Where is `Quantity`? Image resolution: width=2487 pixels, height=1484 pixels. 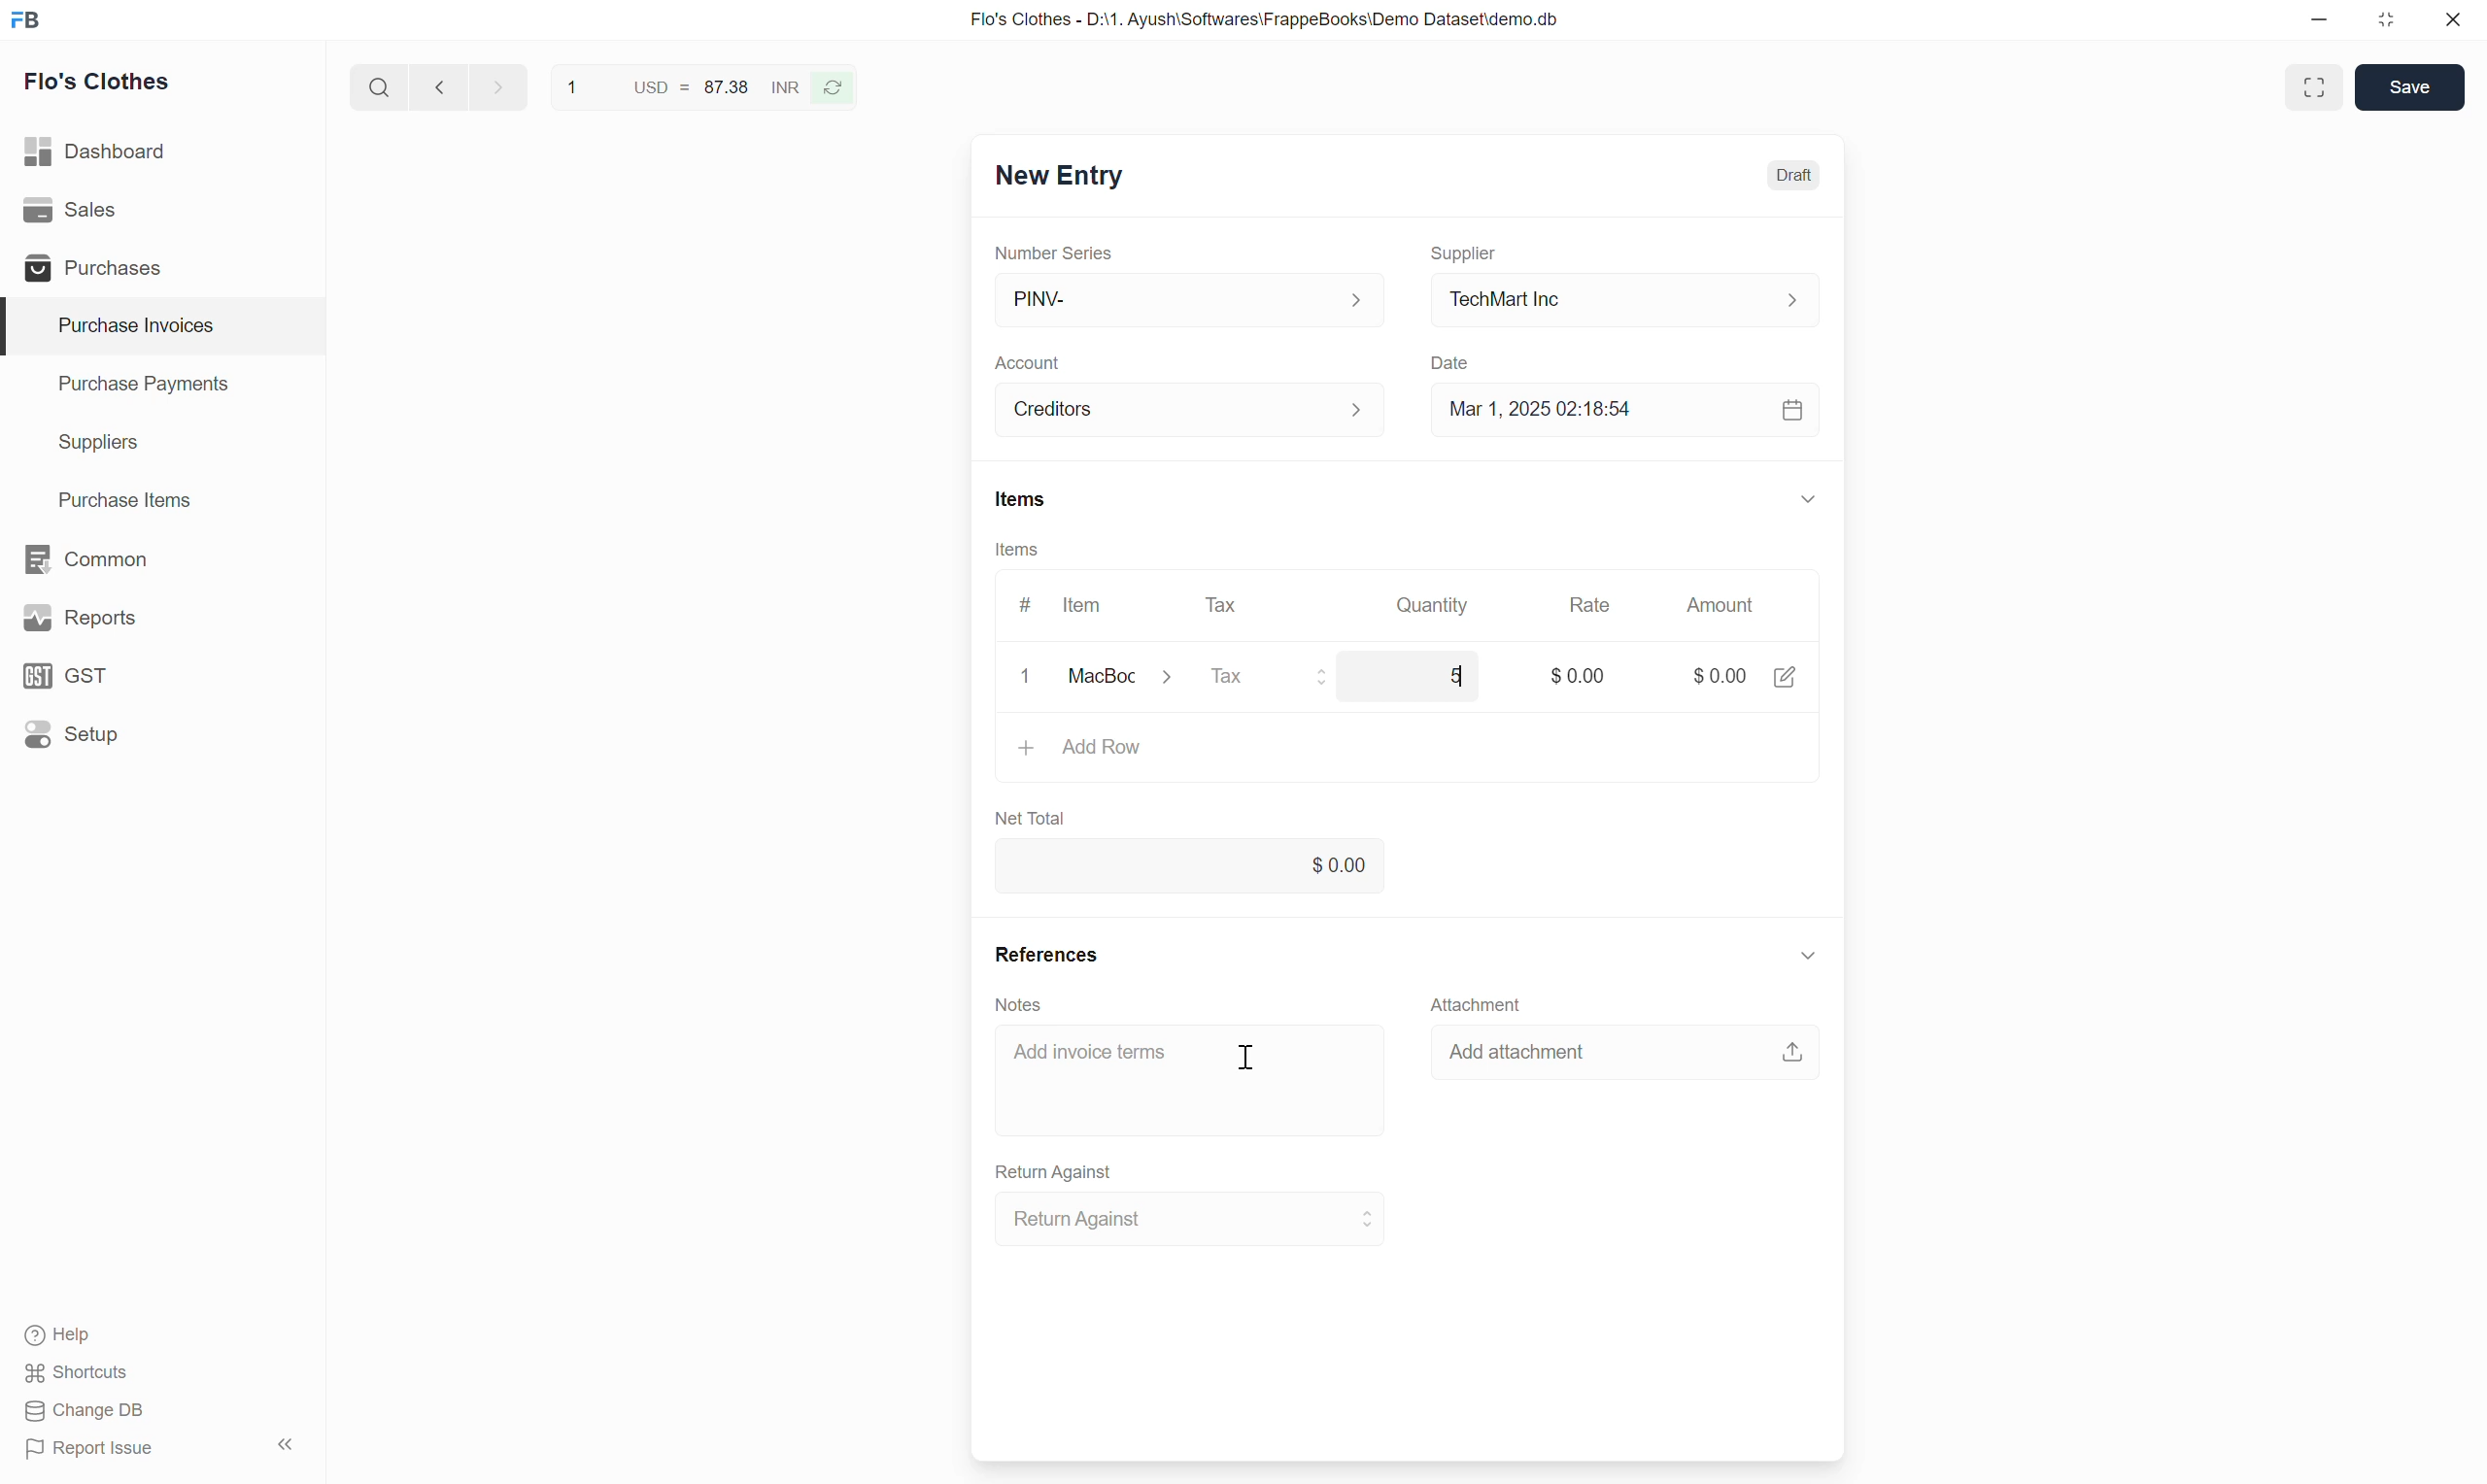
Quantity is located at coordinates (1429, 605).